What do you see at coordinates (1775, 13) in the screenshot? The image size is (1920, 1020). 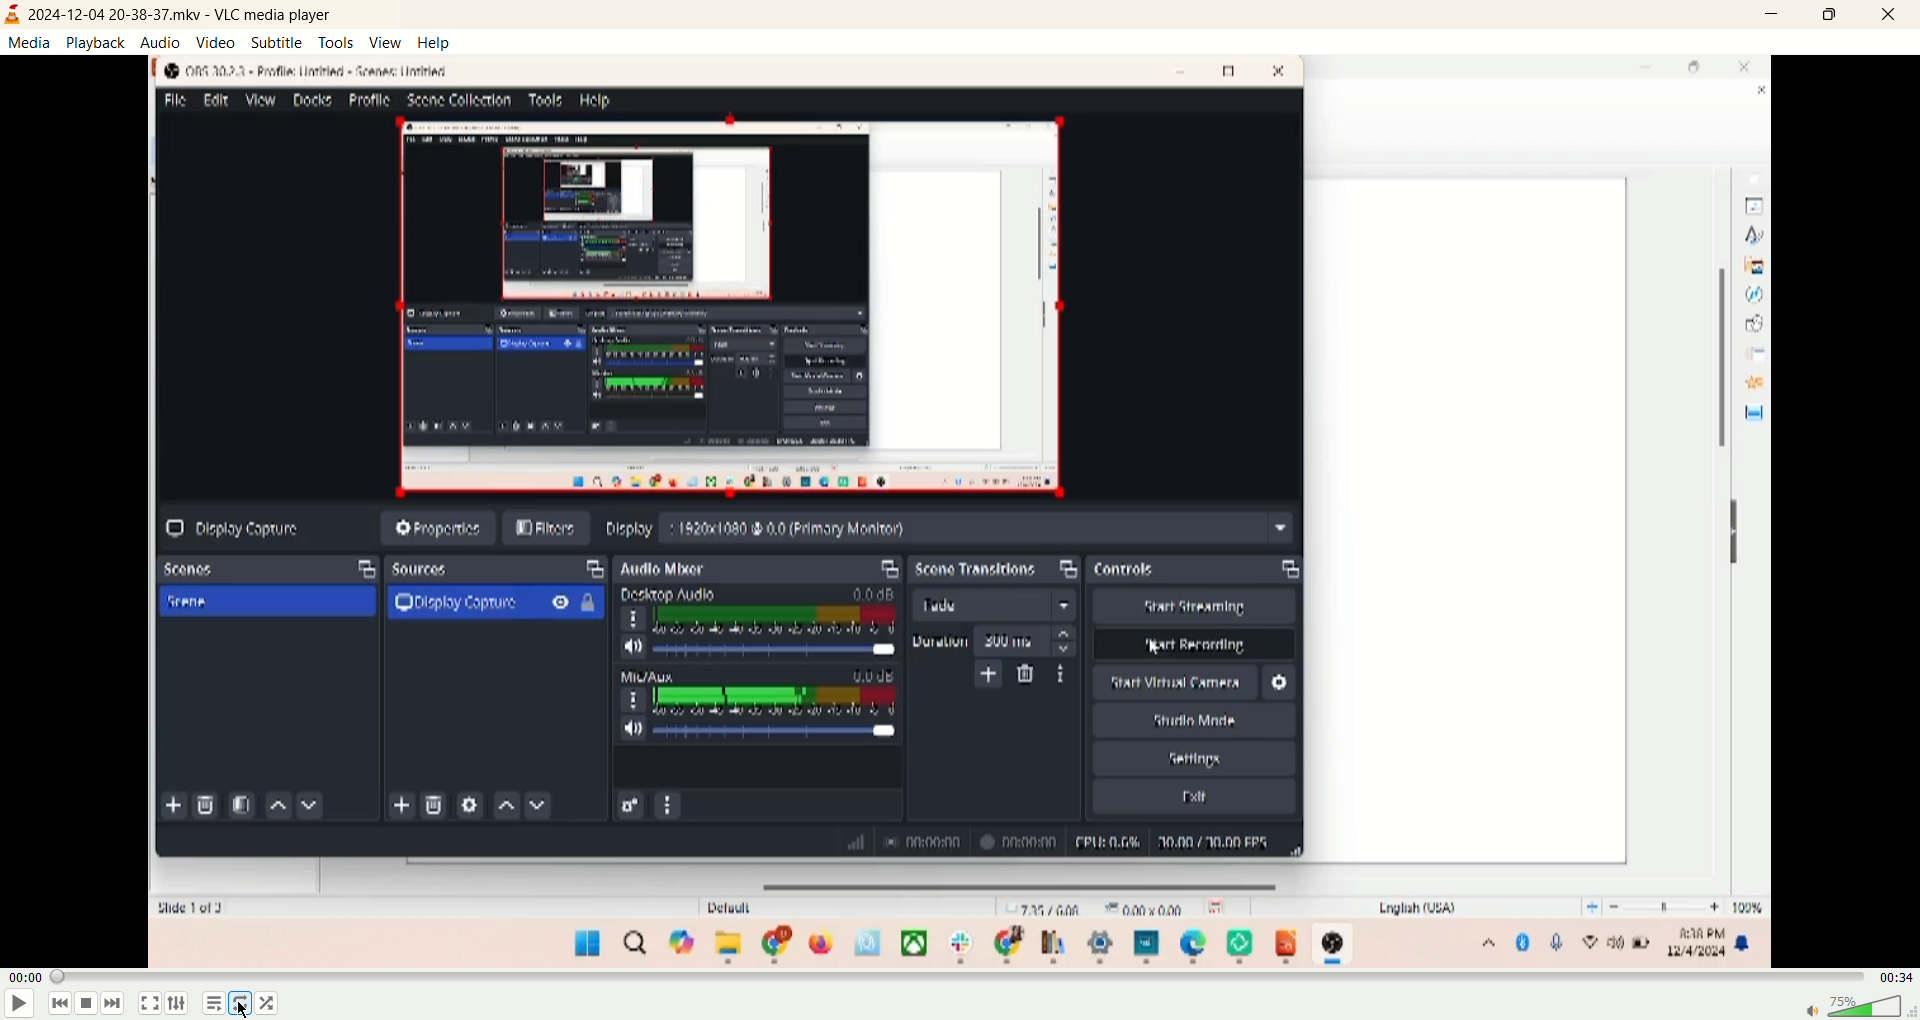 I see `minimize` at bounding box center [1775, 13].